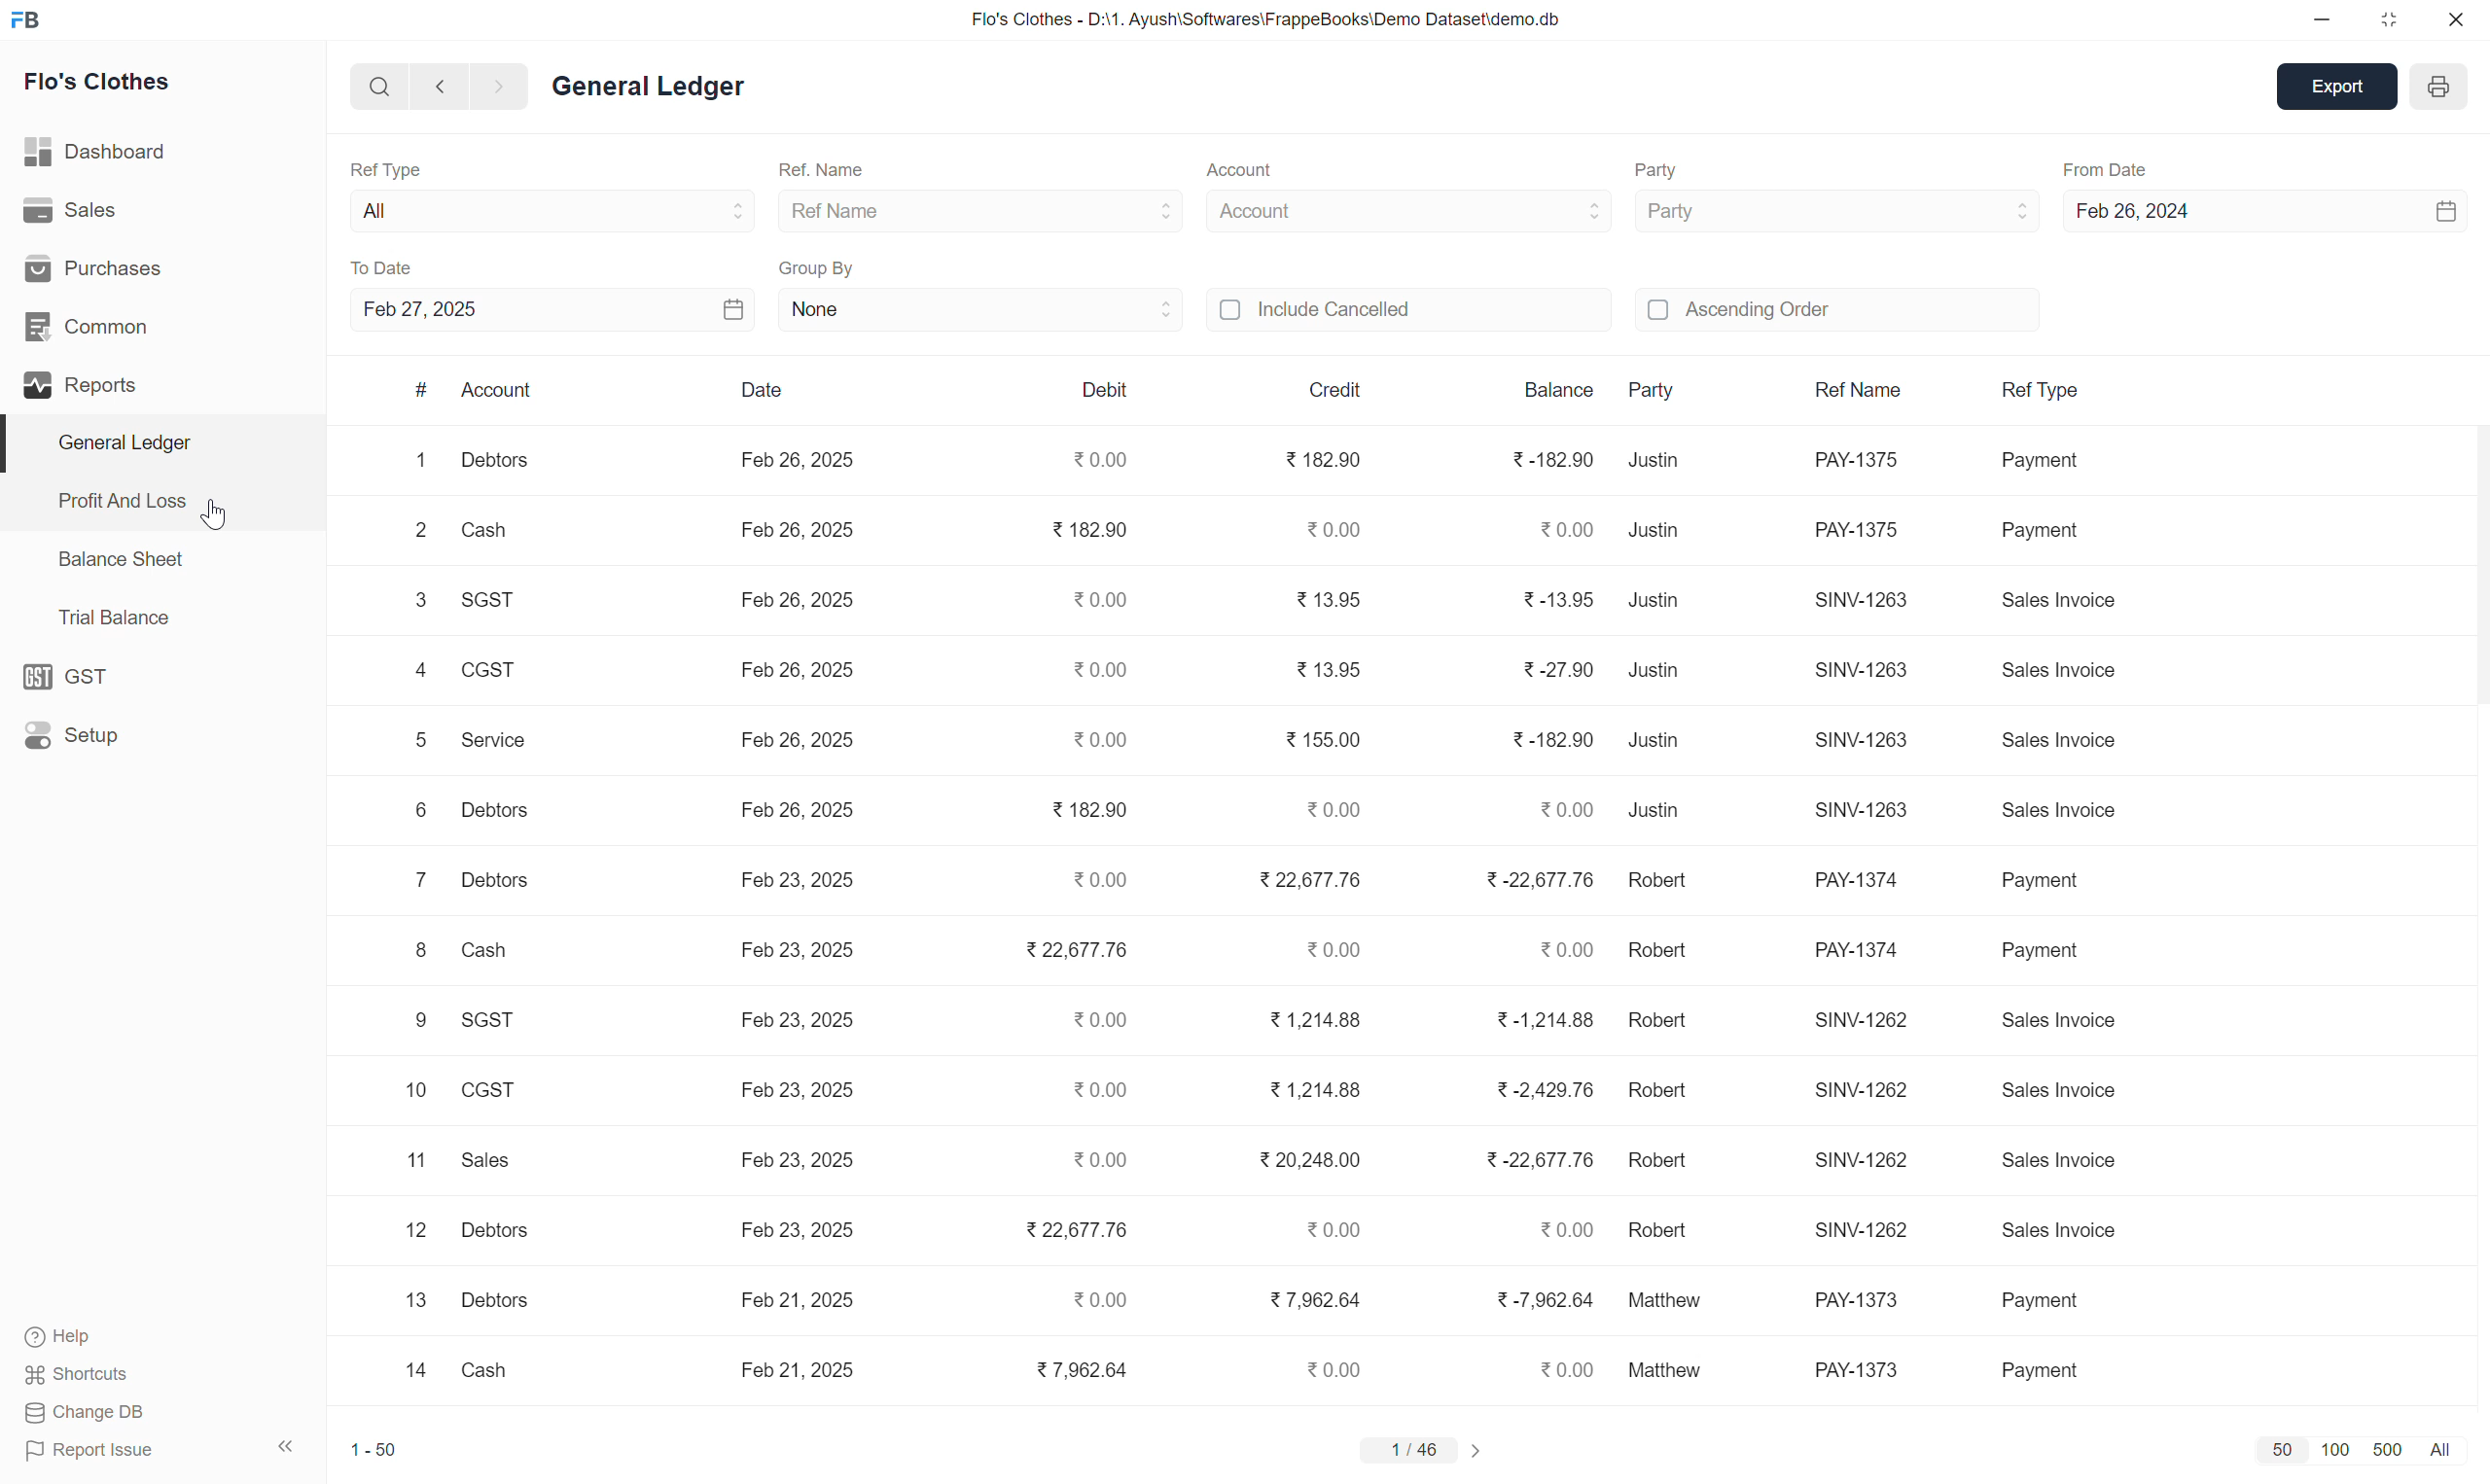 The width and height of the screenshot is (2490, 1484). What do you see at coordinates (377, 1458) in the screenshot?
I see `1-50` at bounding box center [377, 1458].